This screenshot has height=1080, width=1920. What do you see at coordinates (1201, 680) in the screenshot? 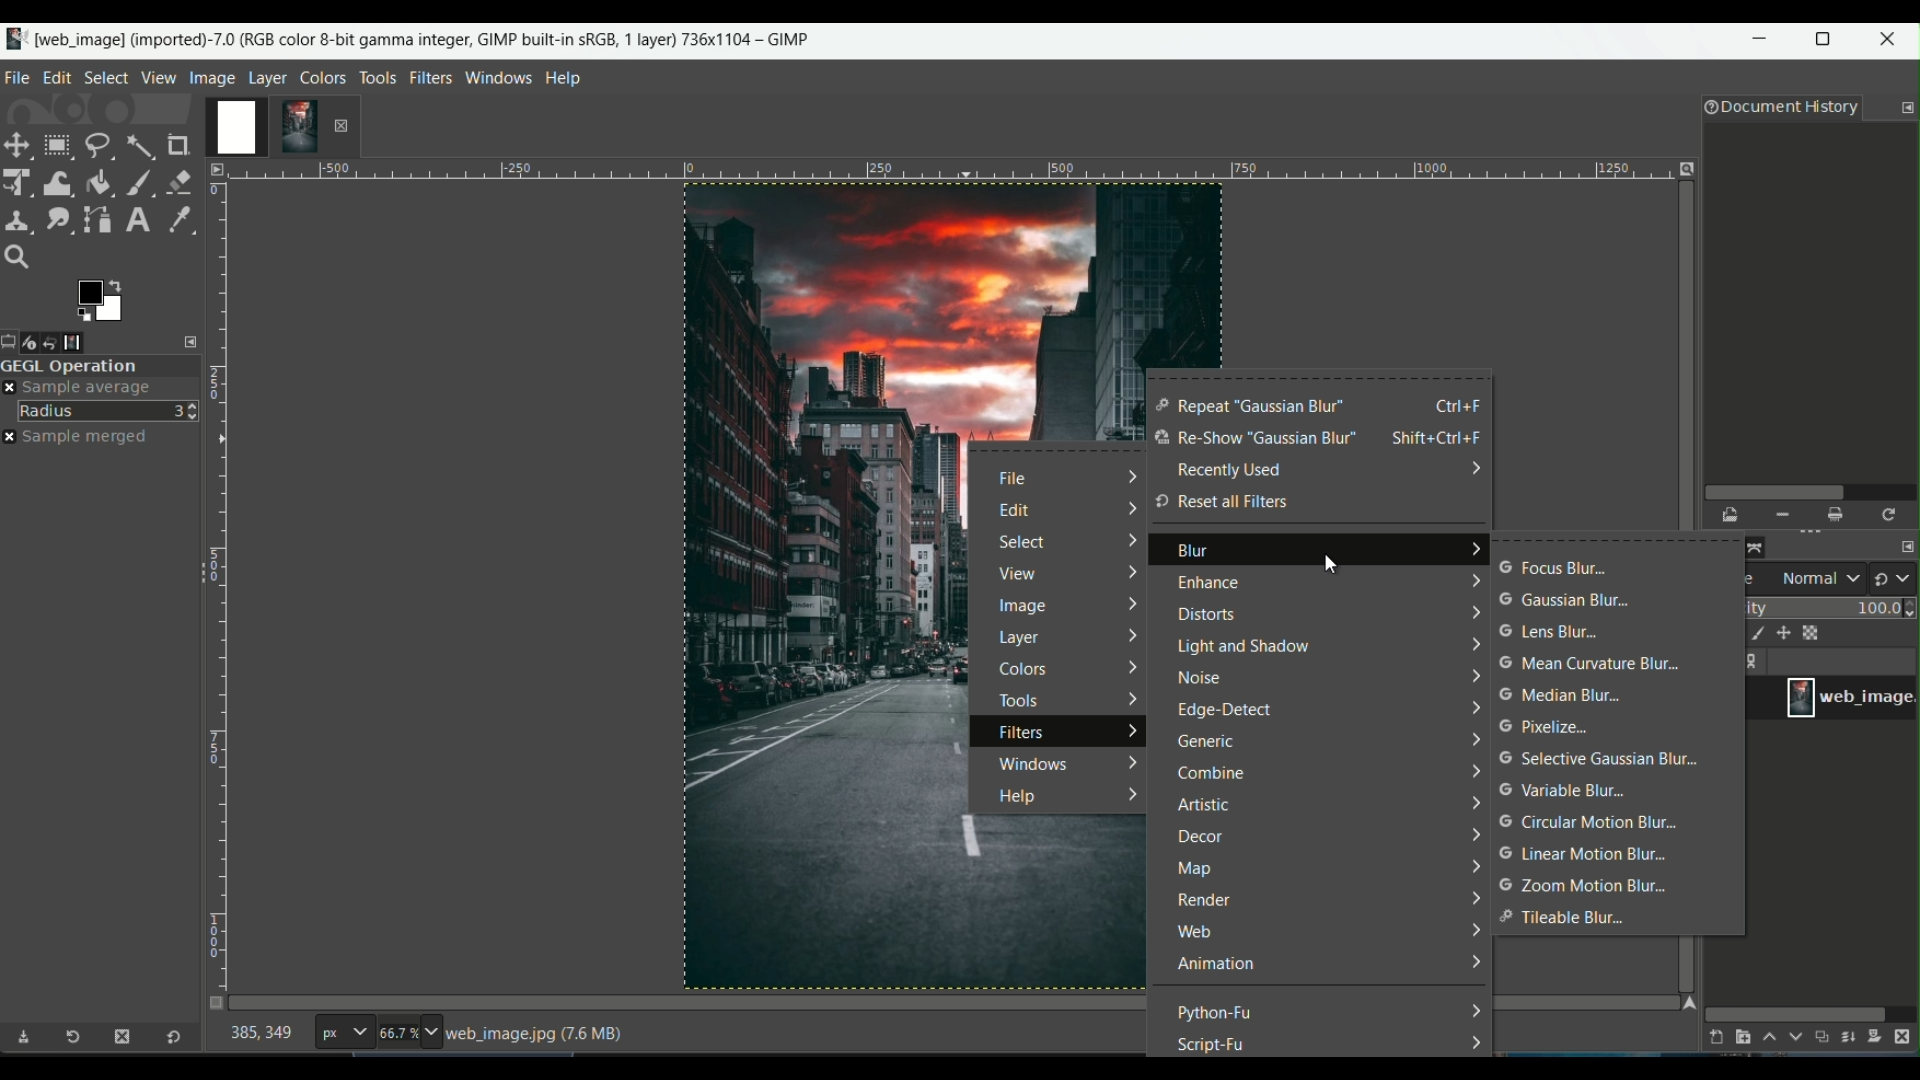
I see `noise` at bounding box center [1201, 680].